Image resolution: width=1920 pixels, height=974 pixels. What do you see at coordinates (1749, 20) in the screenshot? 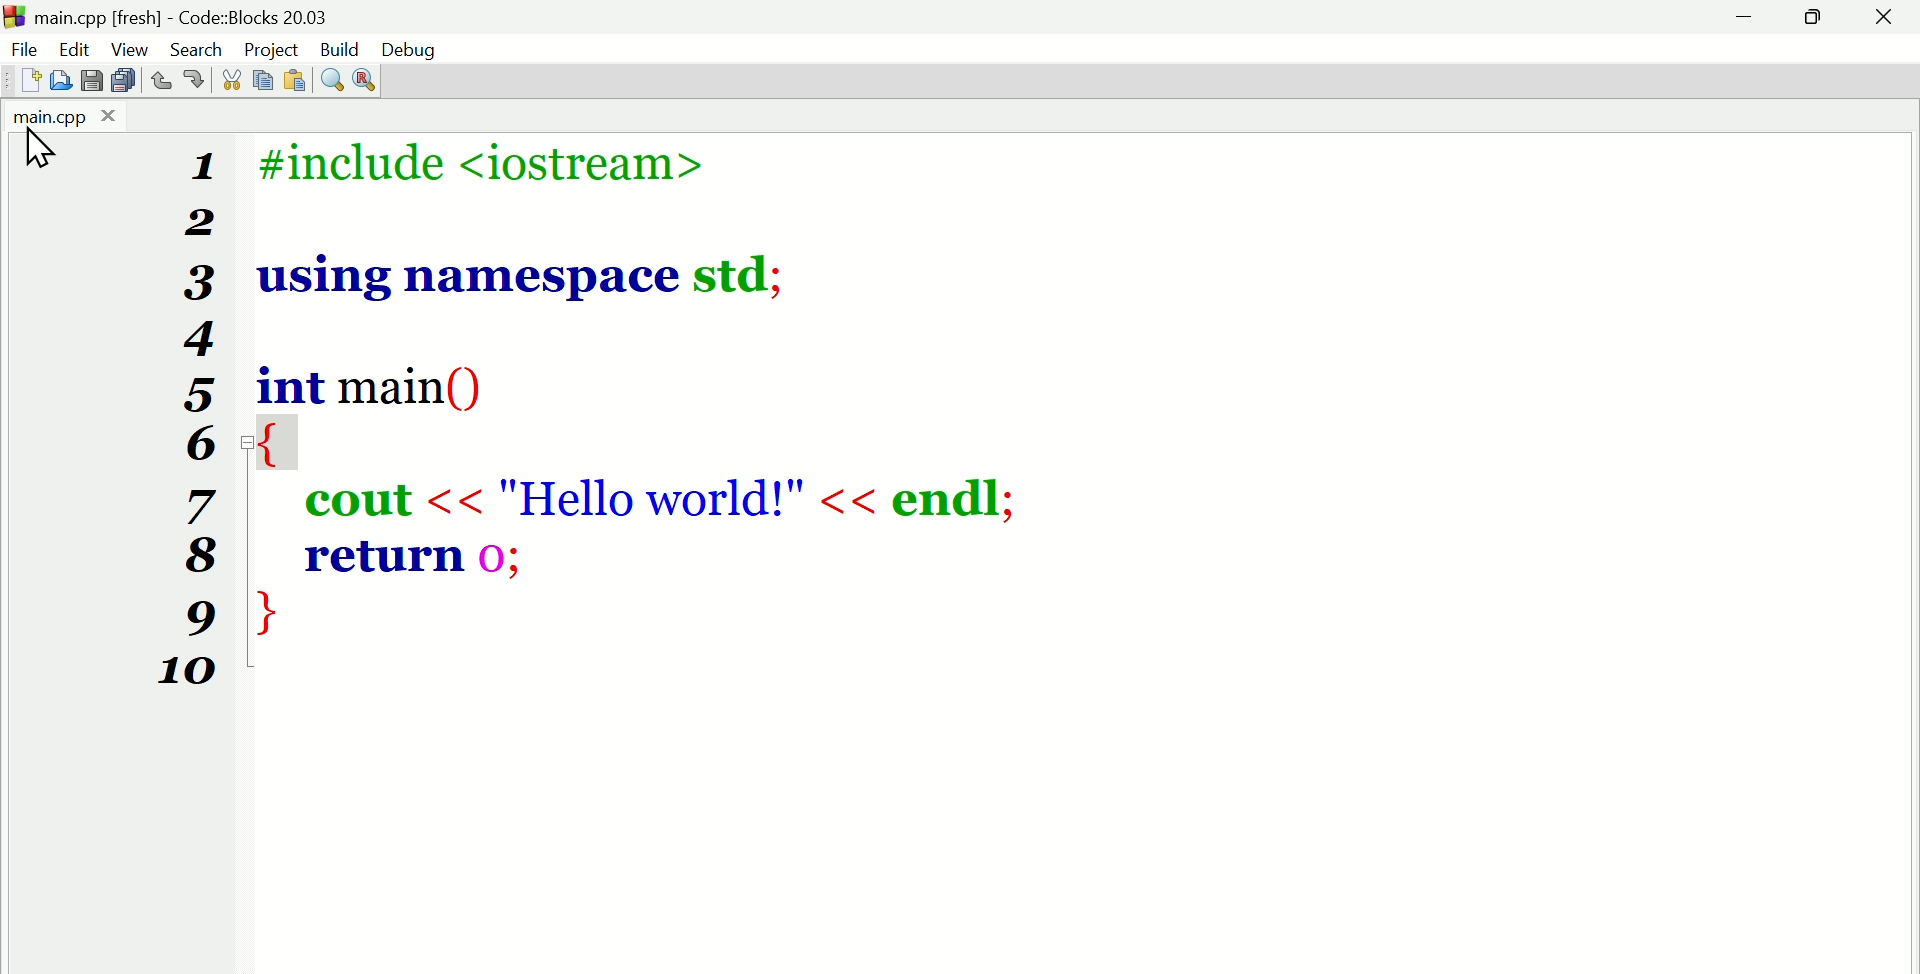
I see `minimise` at bounding box center [1749, 20].